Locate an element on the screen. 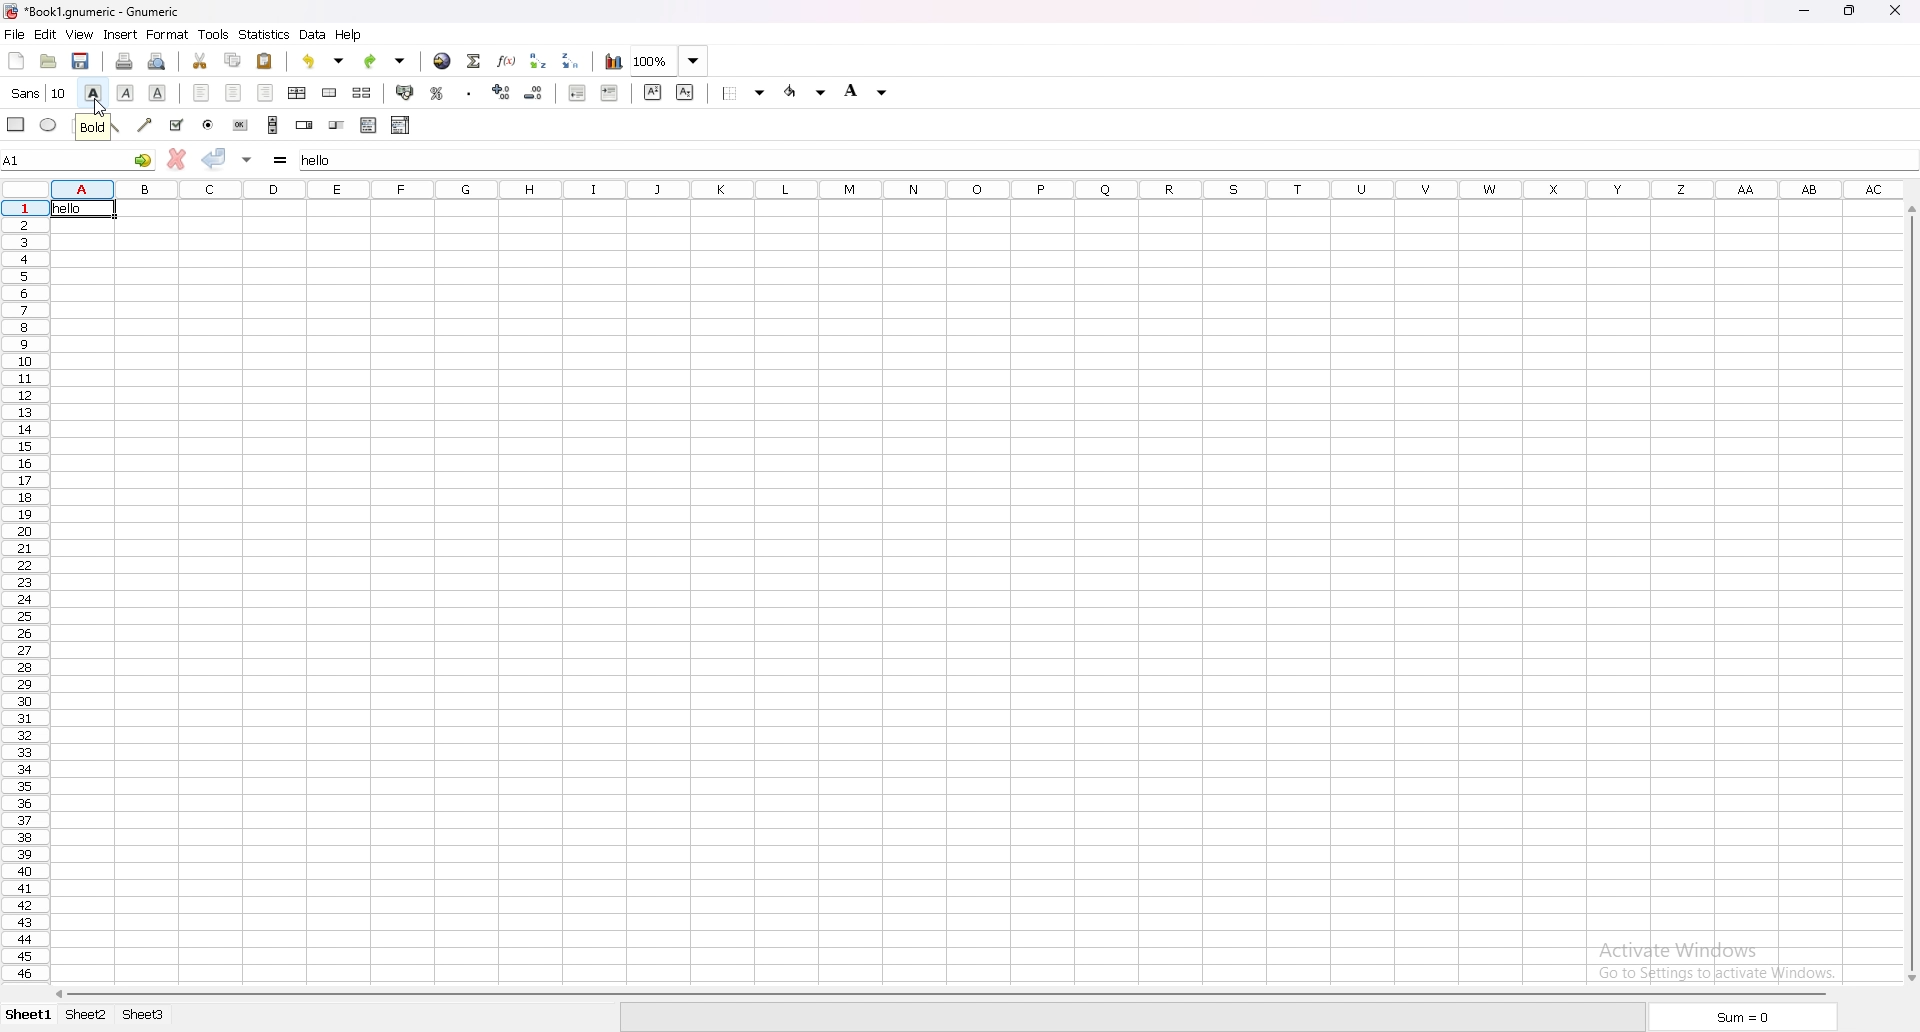 The width and height of the screenshot is (1920, 1032). button is located at coordinates (238, 124).